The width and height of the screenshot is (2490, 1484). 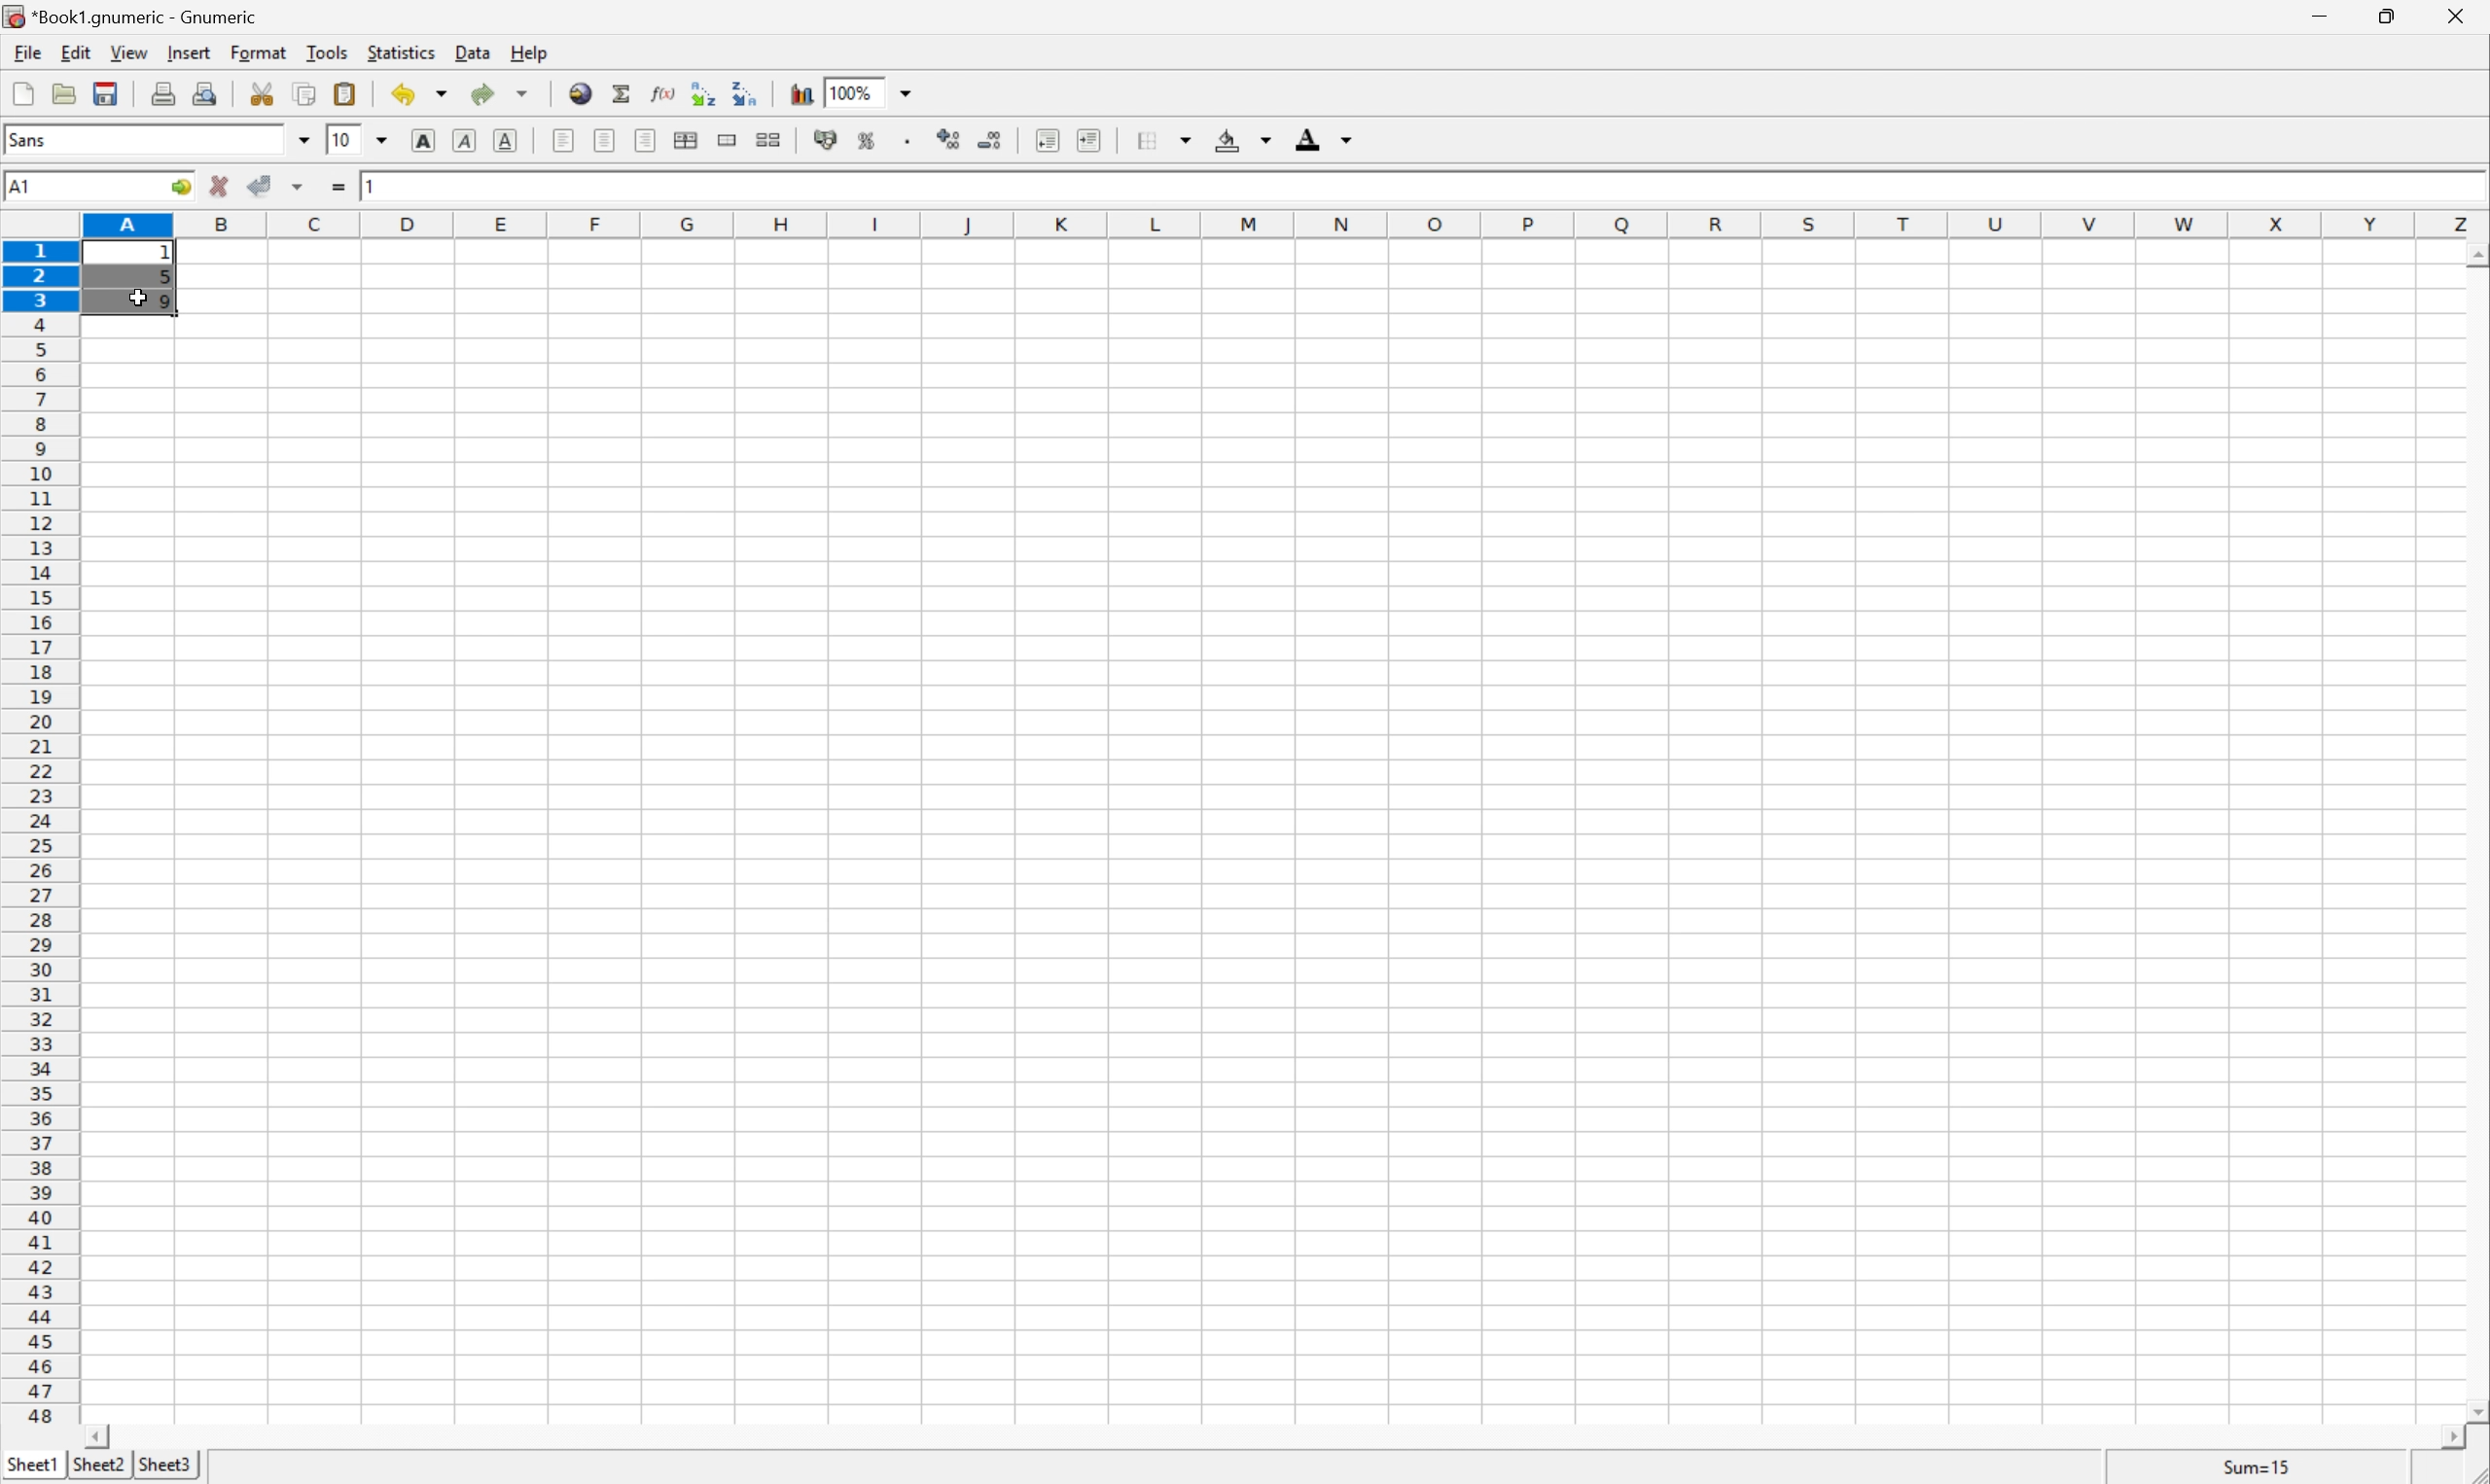 What do you see at coordinates (339, 187) in the screenshot?
I see `enter formula` at bounding box center [339, 187].